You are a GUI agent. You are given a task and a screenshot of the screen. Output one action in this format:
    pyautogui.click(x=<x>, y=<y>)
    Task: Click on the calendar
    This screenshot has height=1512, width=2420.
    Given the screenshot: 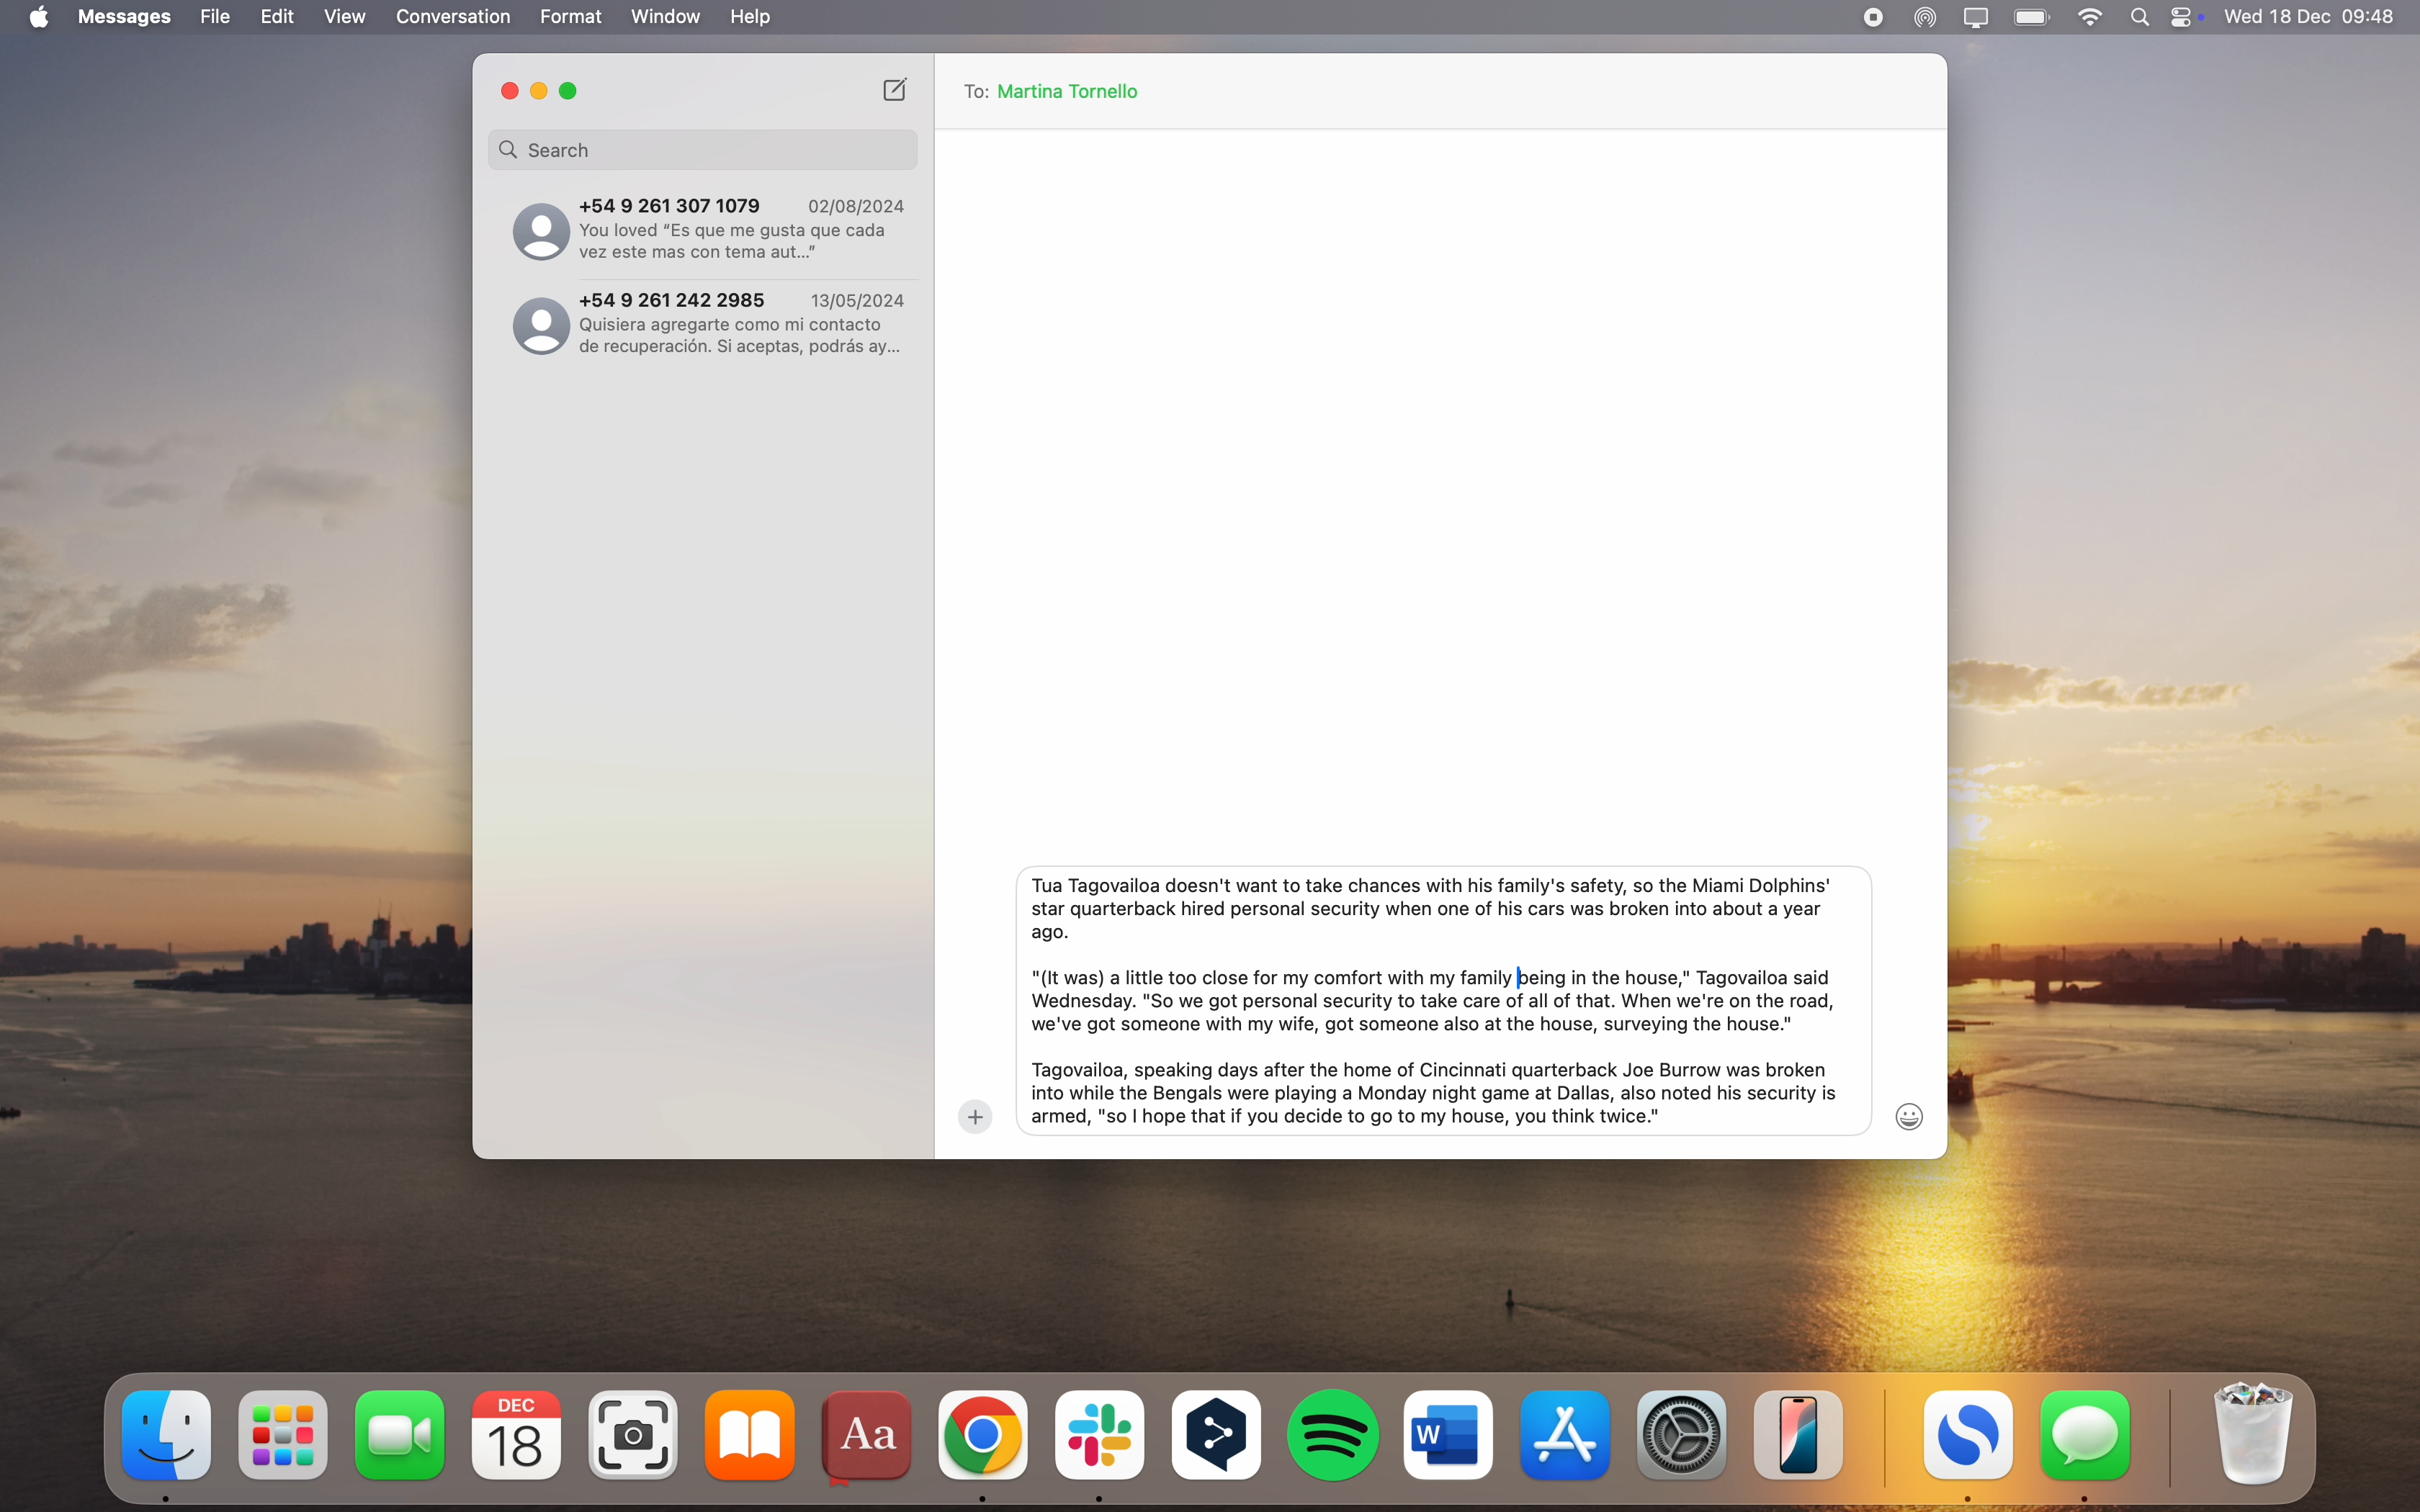 What is the action you would take?
    pyautogui.click(x=517, y=1436)
    